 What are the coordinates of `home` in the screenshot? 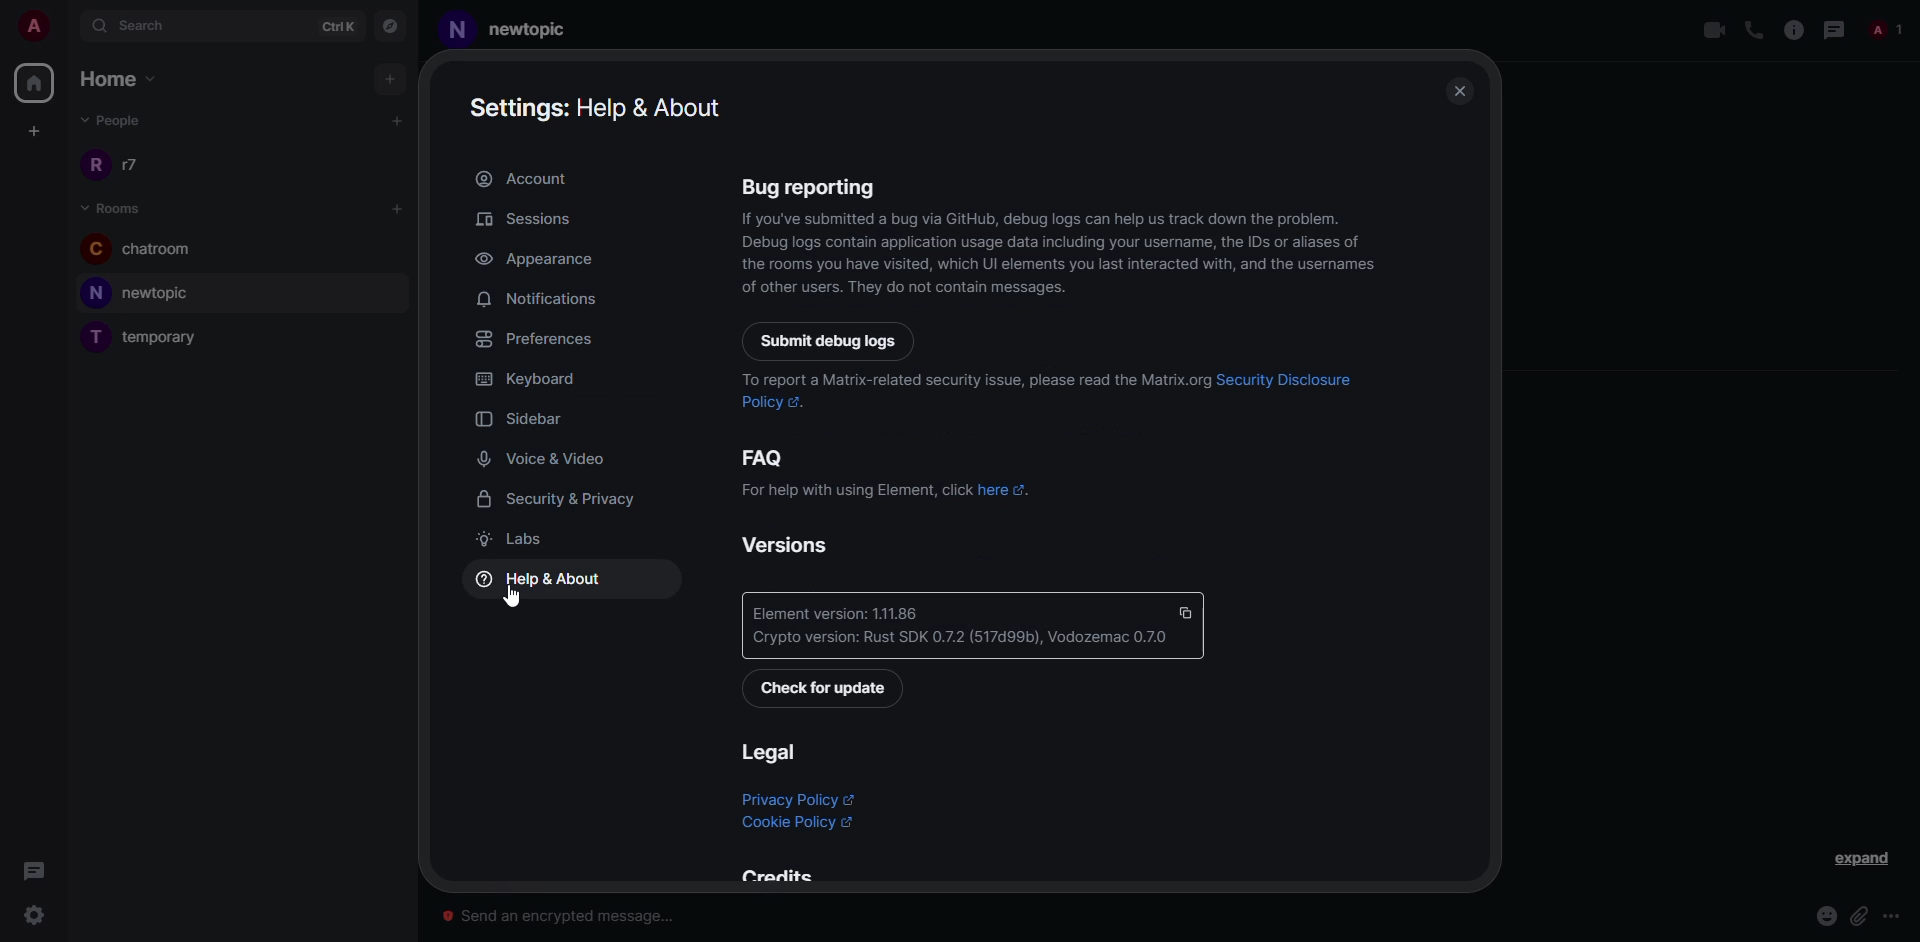 It's located at (33, 83).